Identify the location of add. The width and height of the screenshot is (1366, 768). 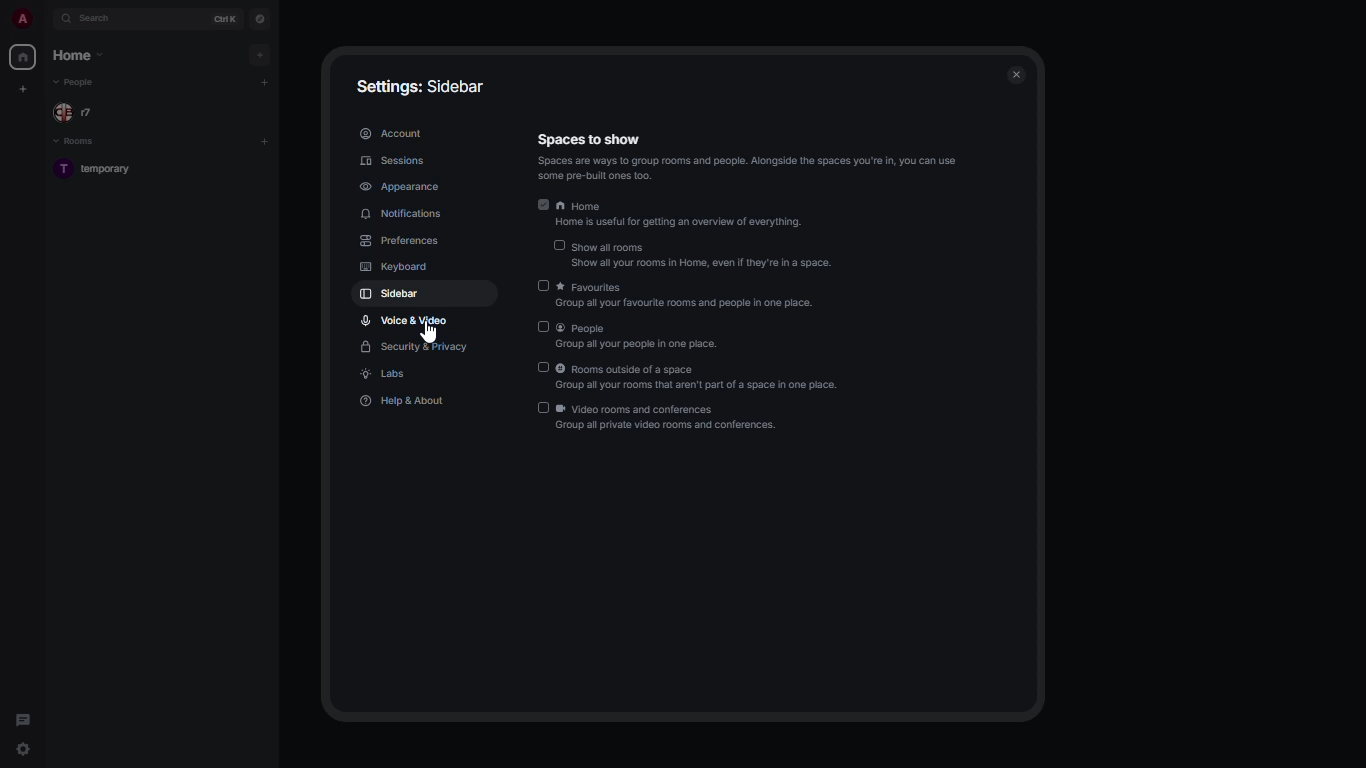
(261, 53).